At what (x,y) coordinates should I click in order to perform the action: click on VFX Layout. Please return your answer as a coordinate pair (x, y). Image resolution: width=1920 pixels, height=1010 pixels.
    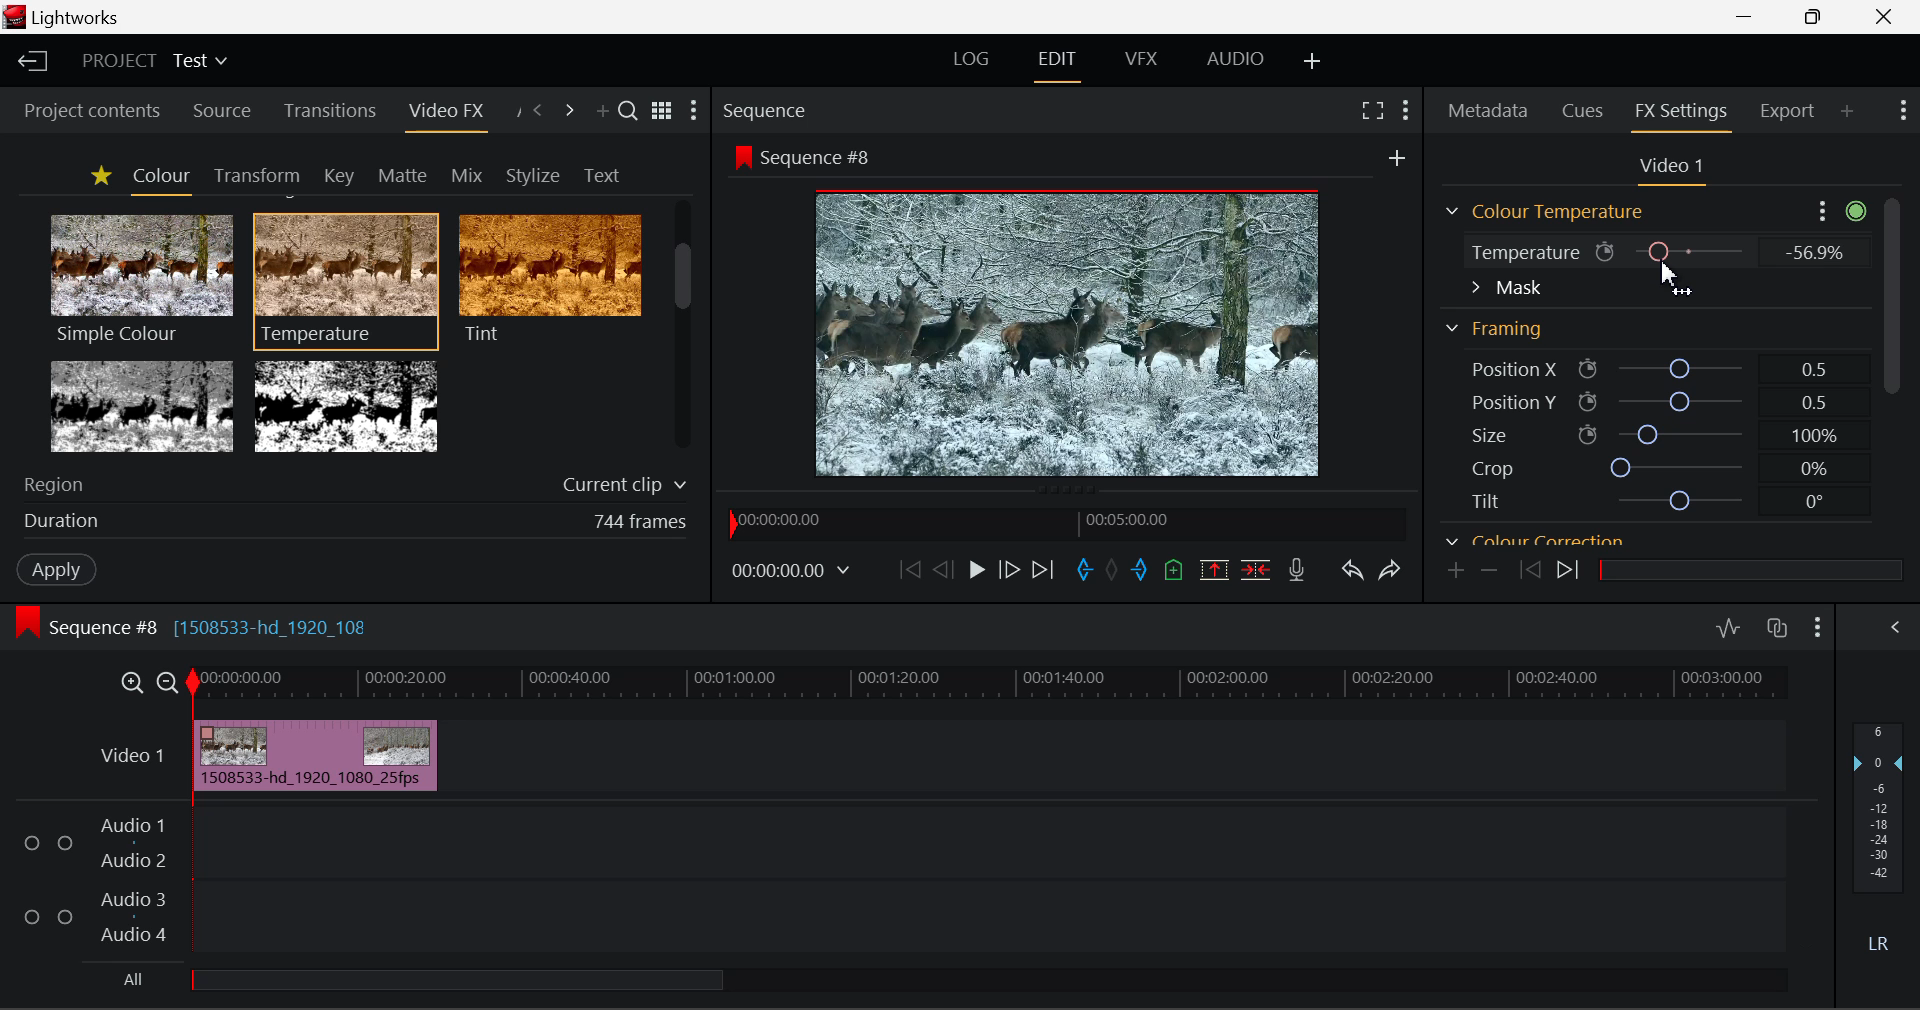
    Looking at the image, I should click on (1139, 61).